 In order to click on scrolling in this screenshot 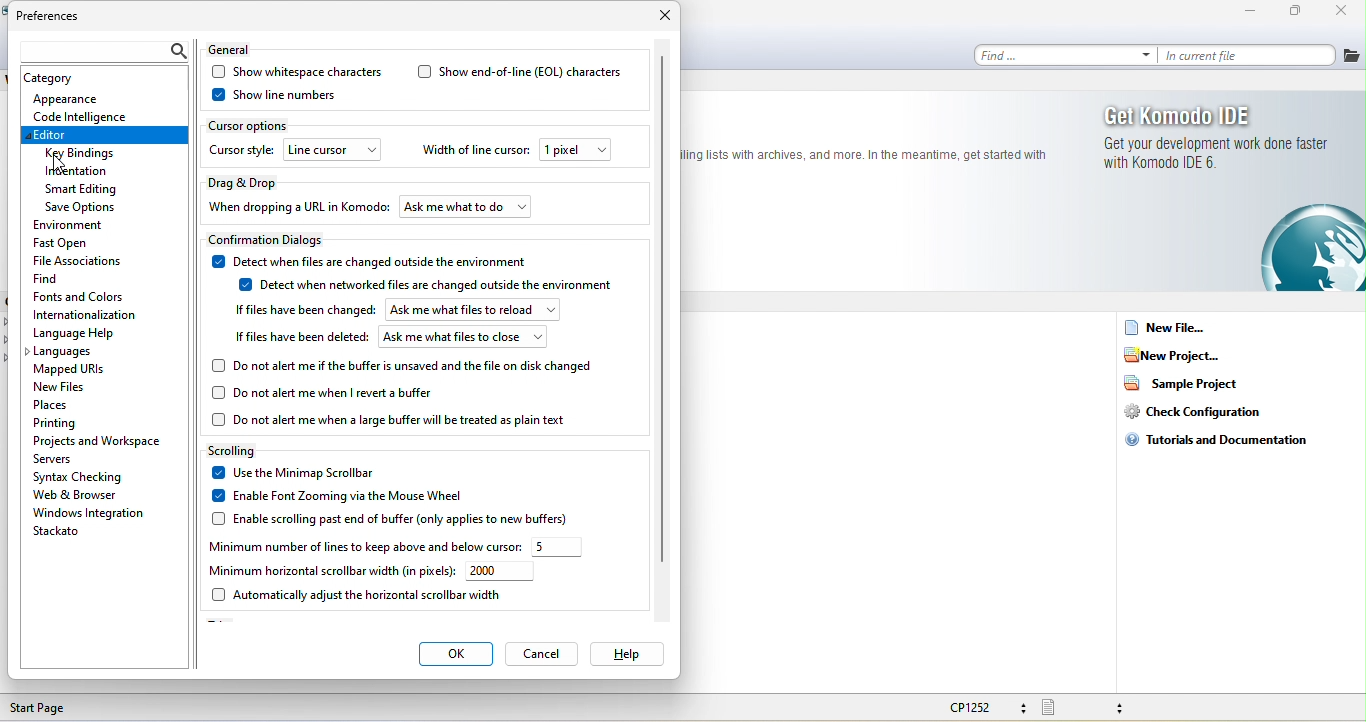, I will do `click(237, 450)`.